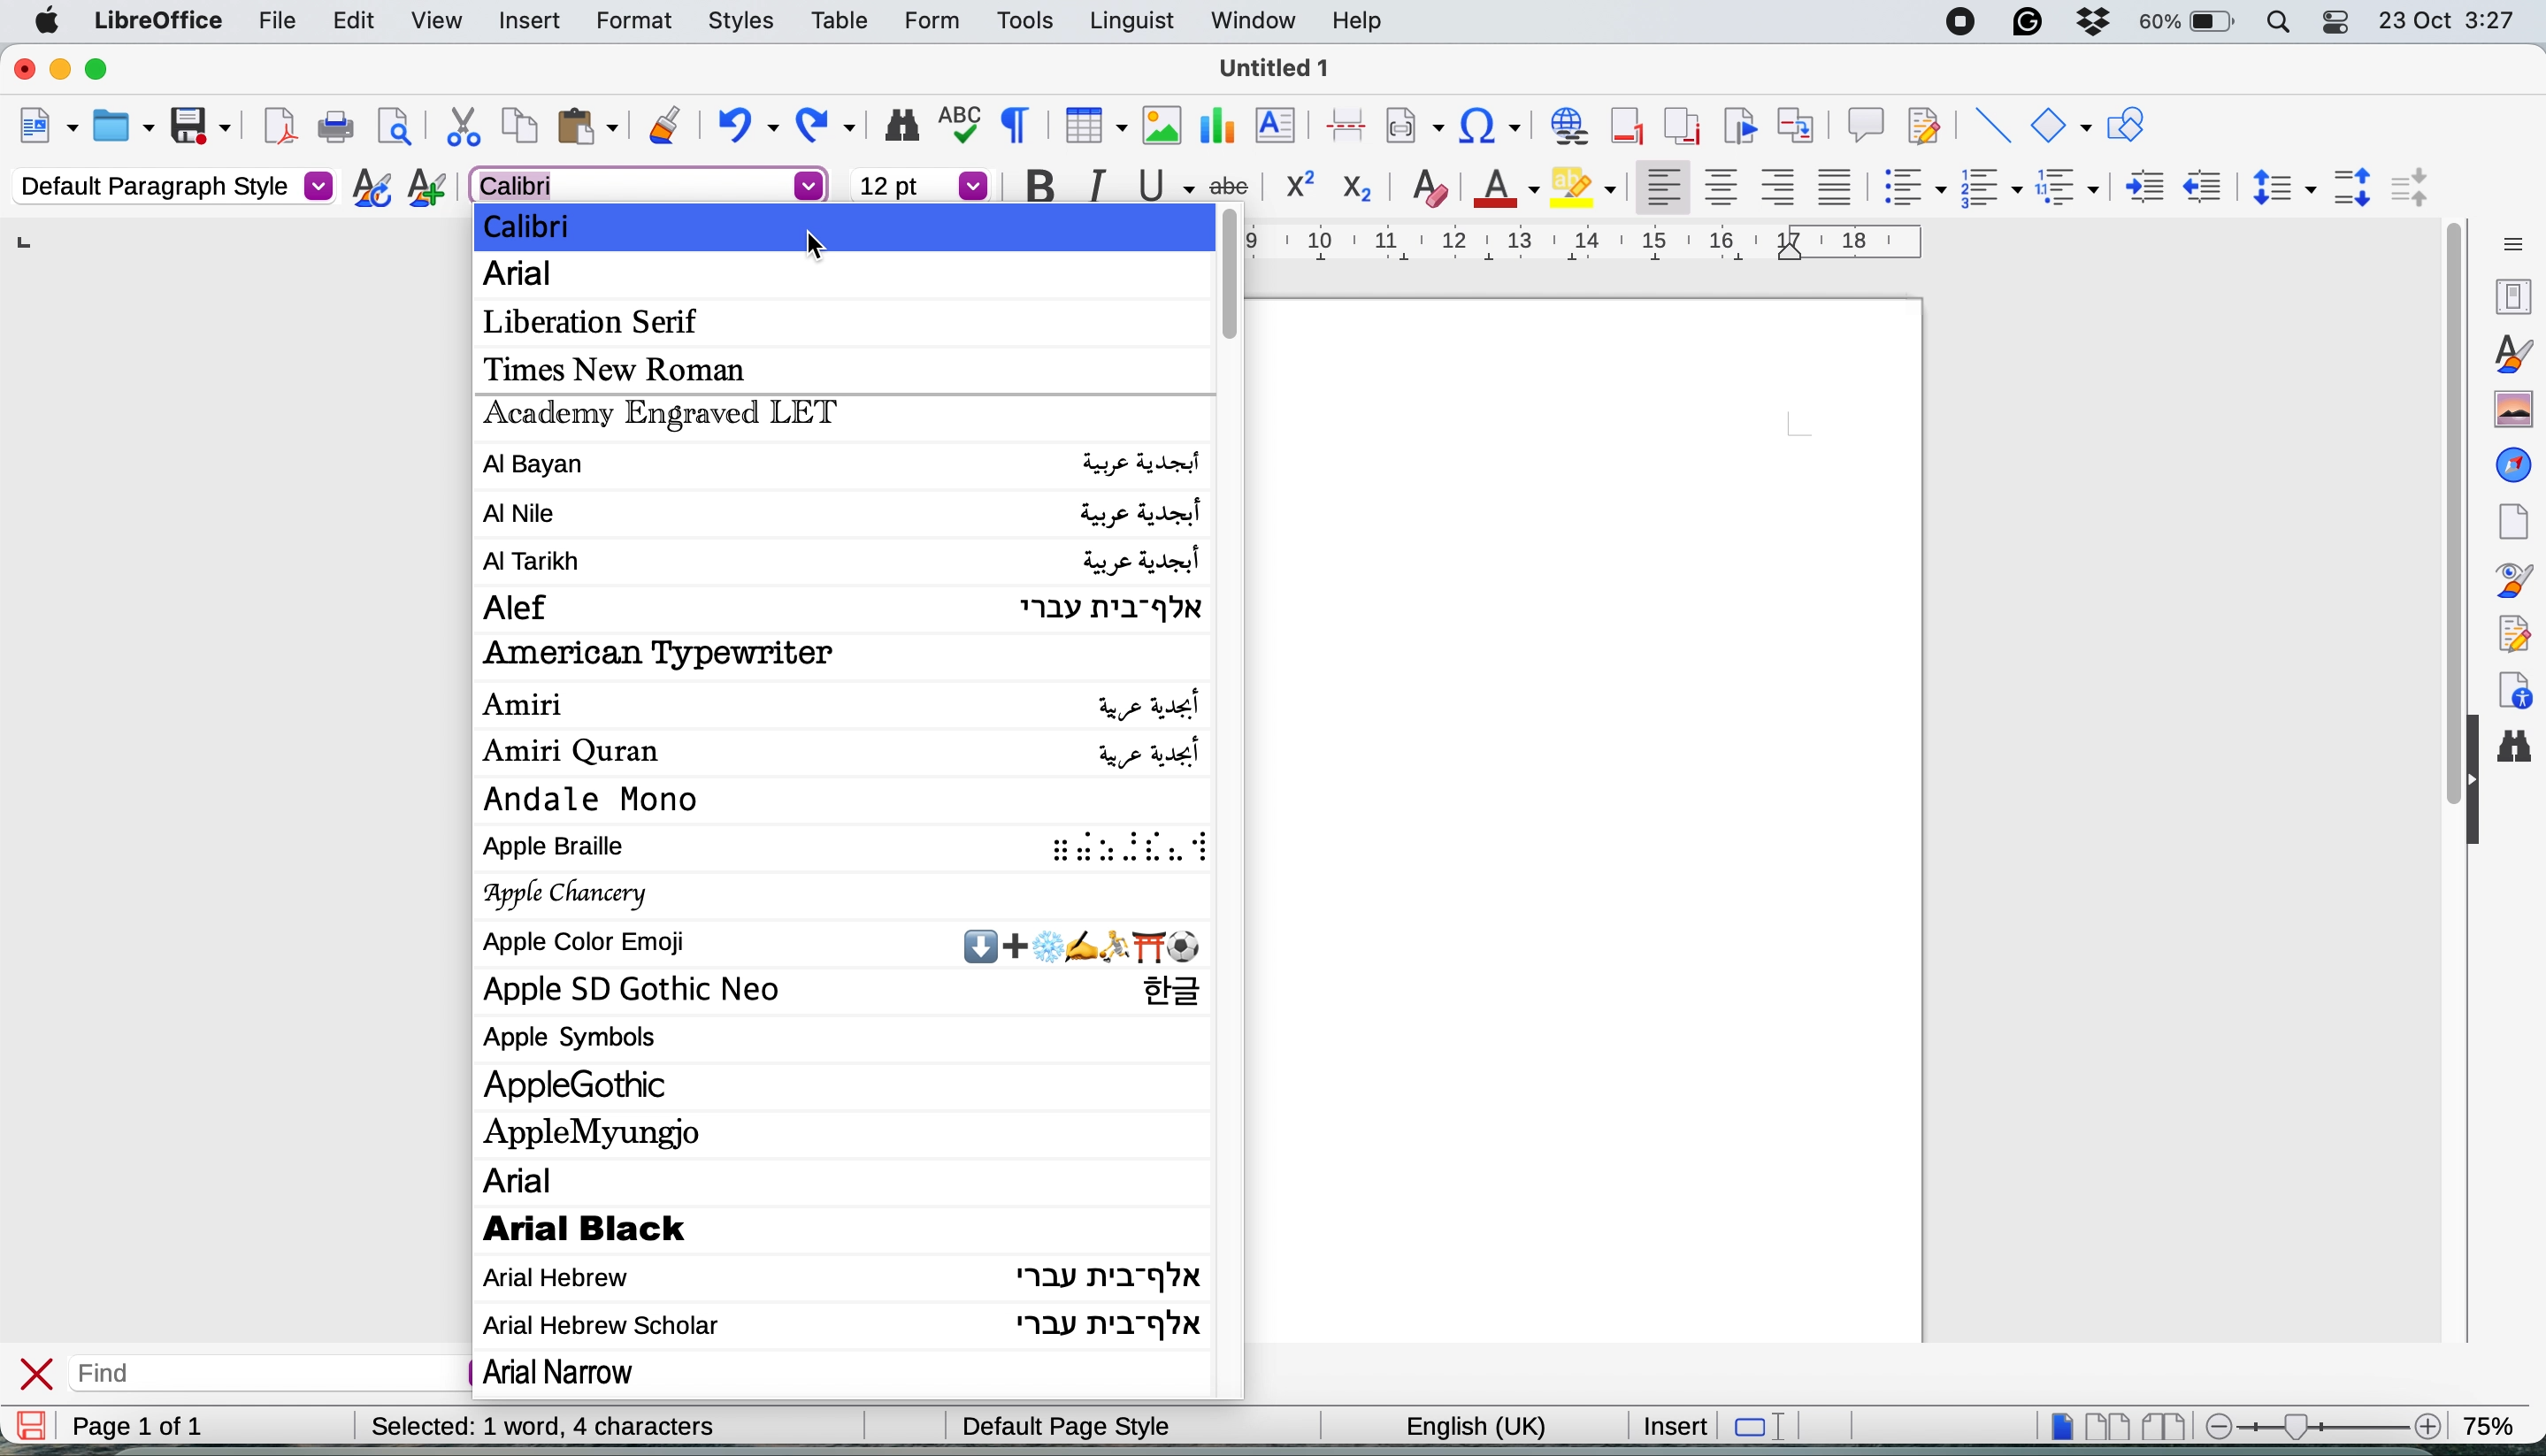 The image size is (2546, 1456). What do you see at coordinates (585, 126) in the screenshot?
I see `paste` at bounding box center [585, 126].